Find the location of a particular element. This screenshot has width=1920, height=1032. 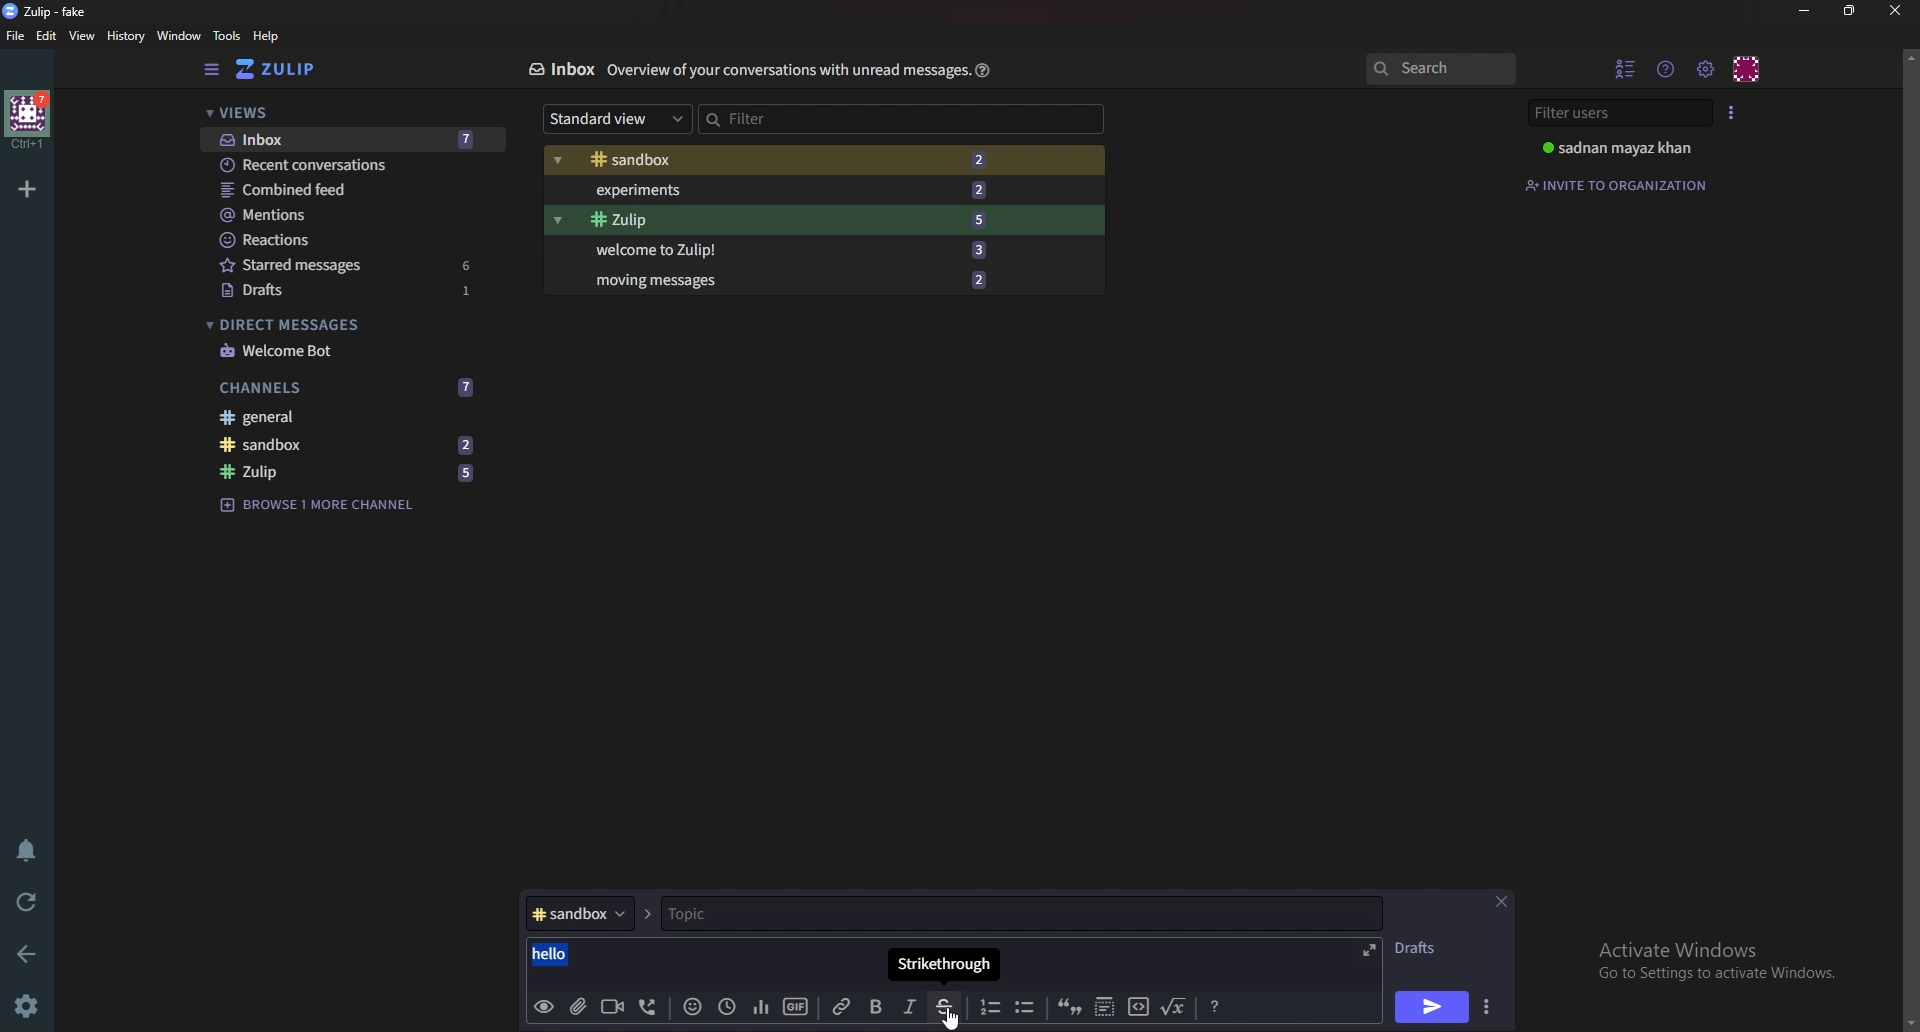

Hide sidebar is located at coordinates (215, 68).